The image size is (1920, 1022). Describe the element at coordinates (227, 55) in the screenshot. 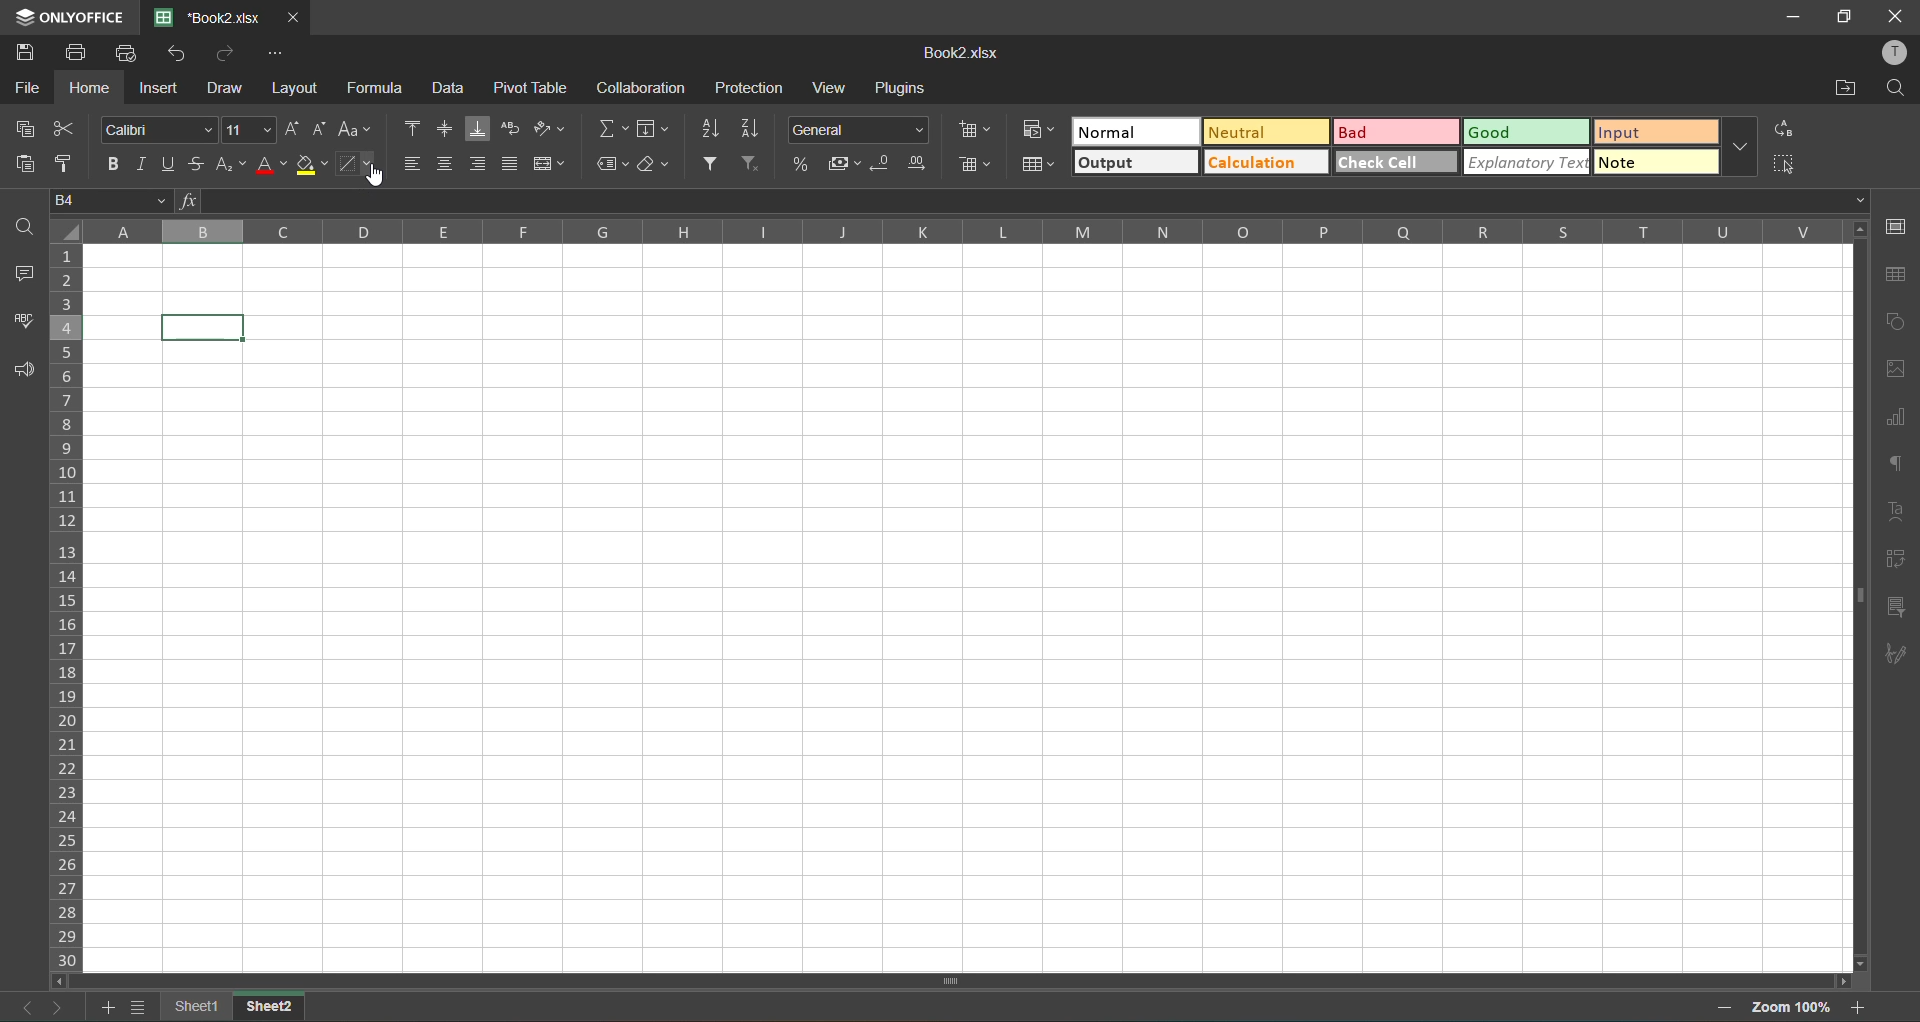

I see `redo` at that location.